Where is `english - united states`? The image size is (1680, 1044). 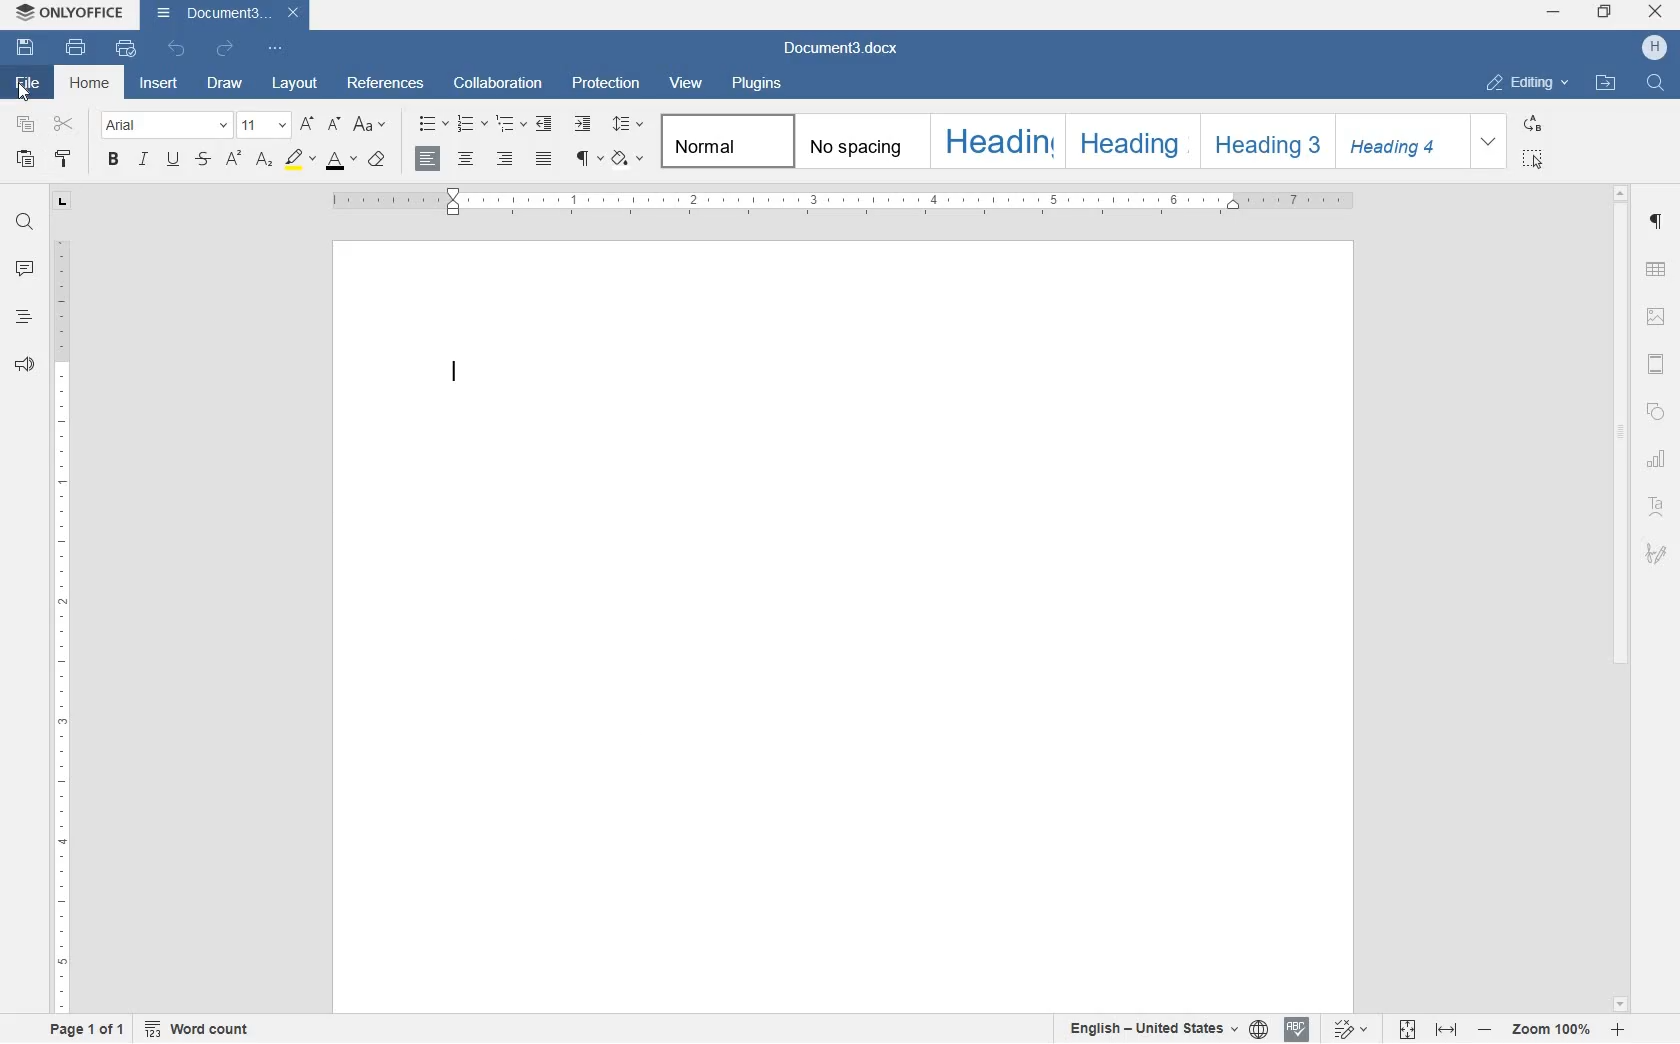 english - united states is located at coordinates (1162, 1028).